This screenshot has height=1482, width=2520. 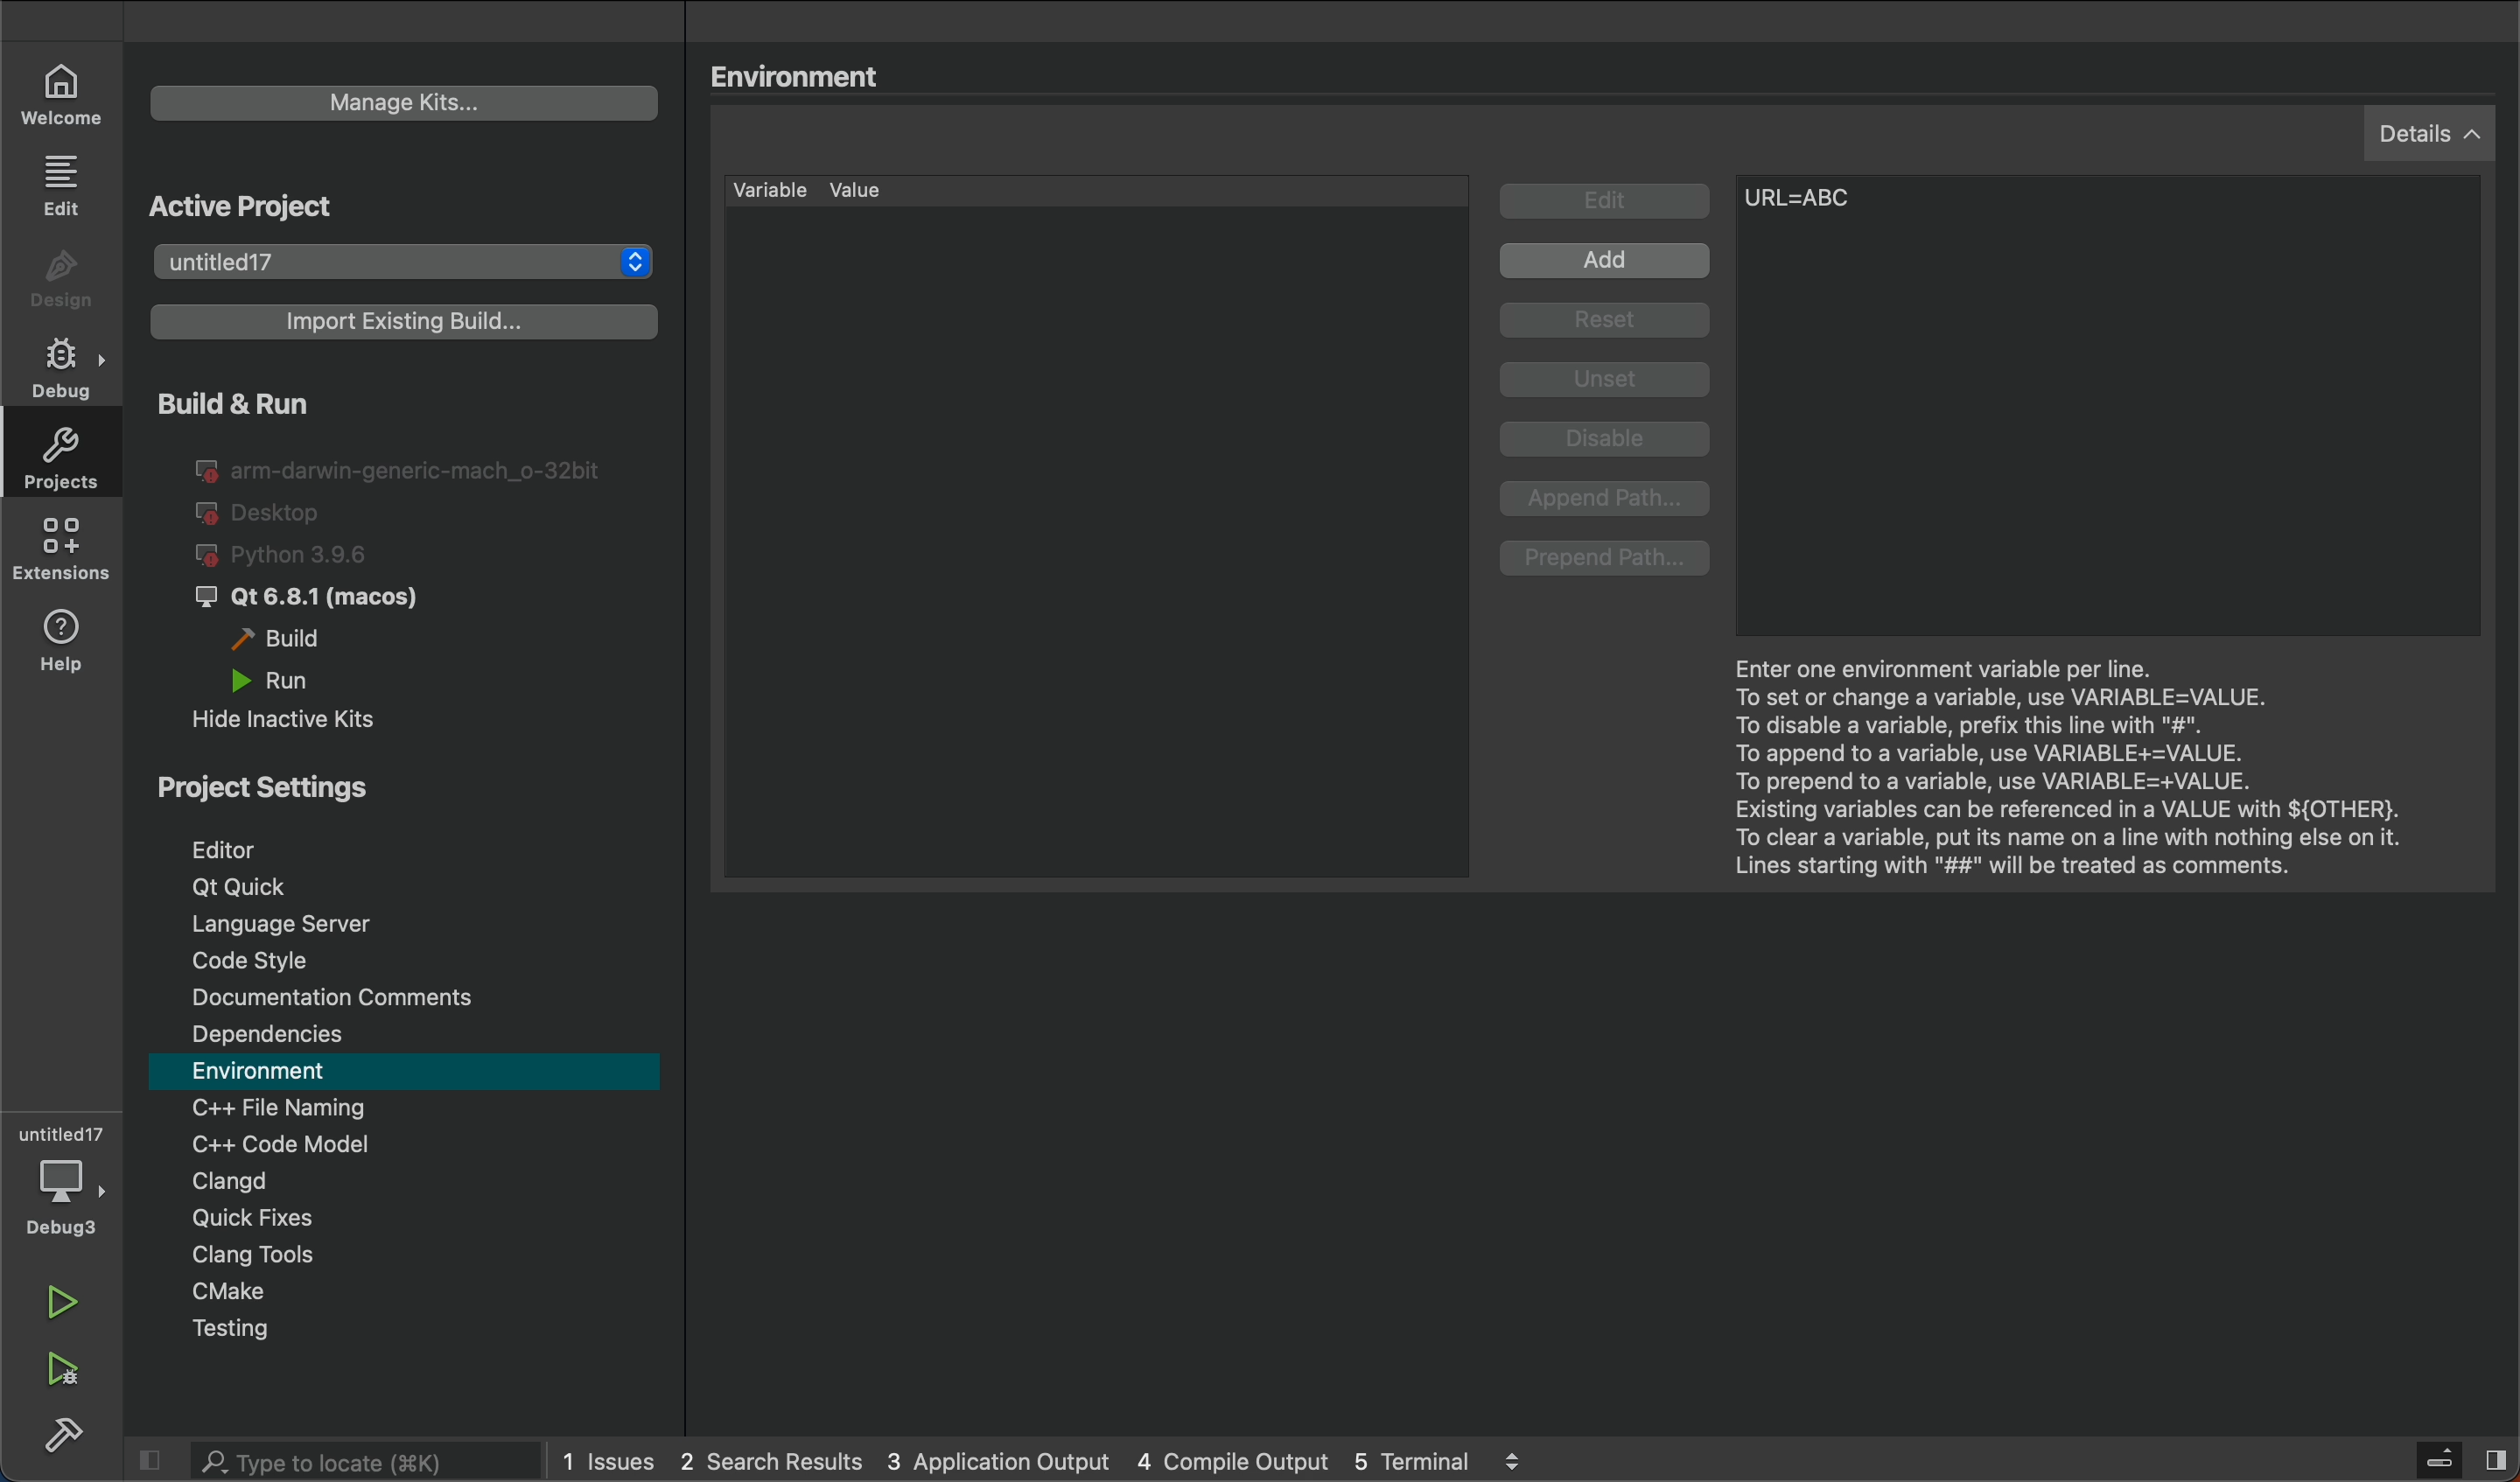 I want to click on code style, so click(x=411, y=957).